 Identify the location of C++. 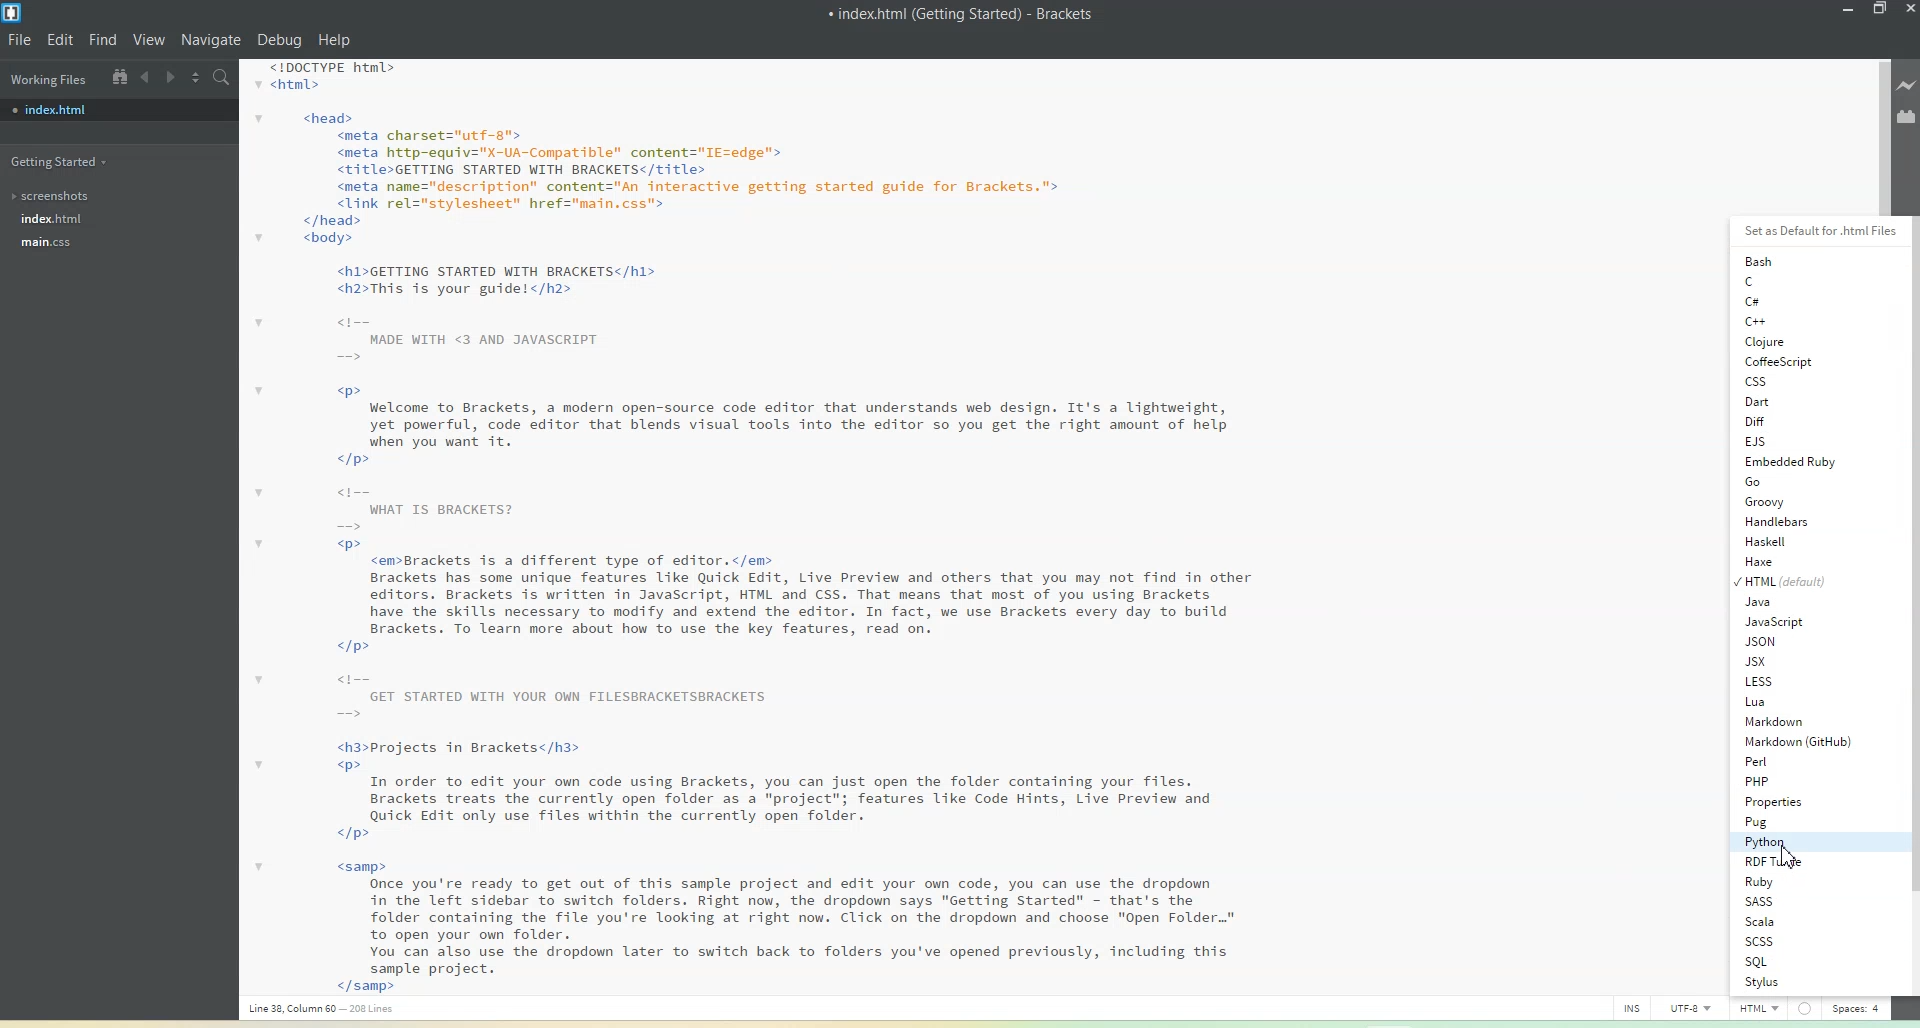
(1785, 321).